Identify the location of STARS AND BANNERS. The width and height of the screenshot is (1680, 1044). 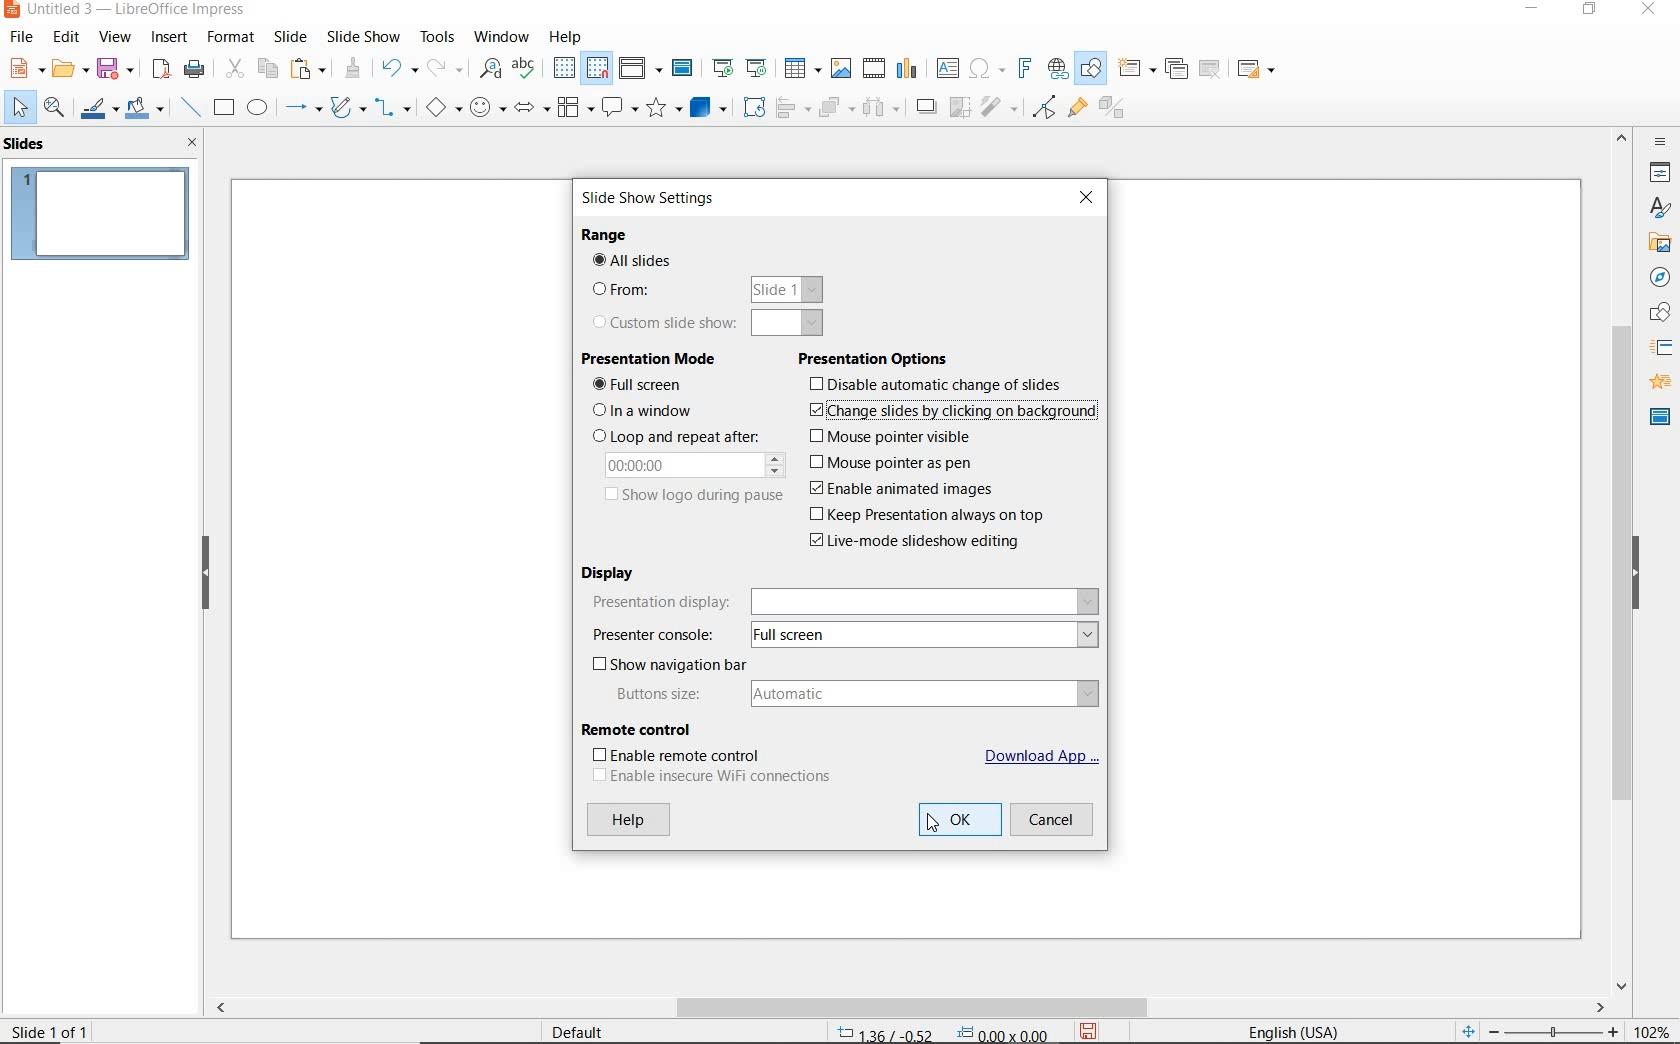
(660, 110).